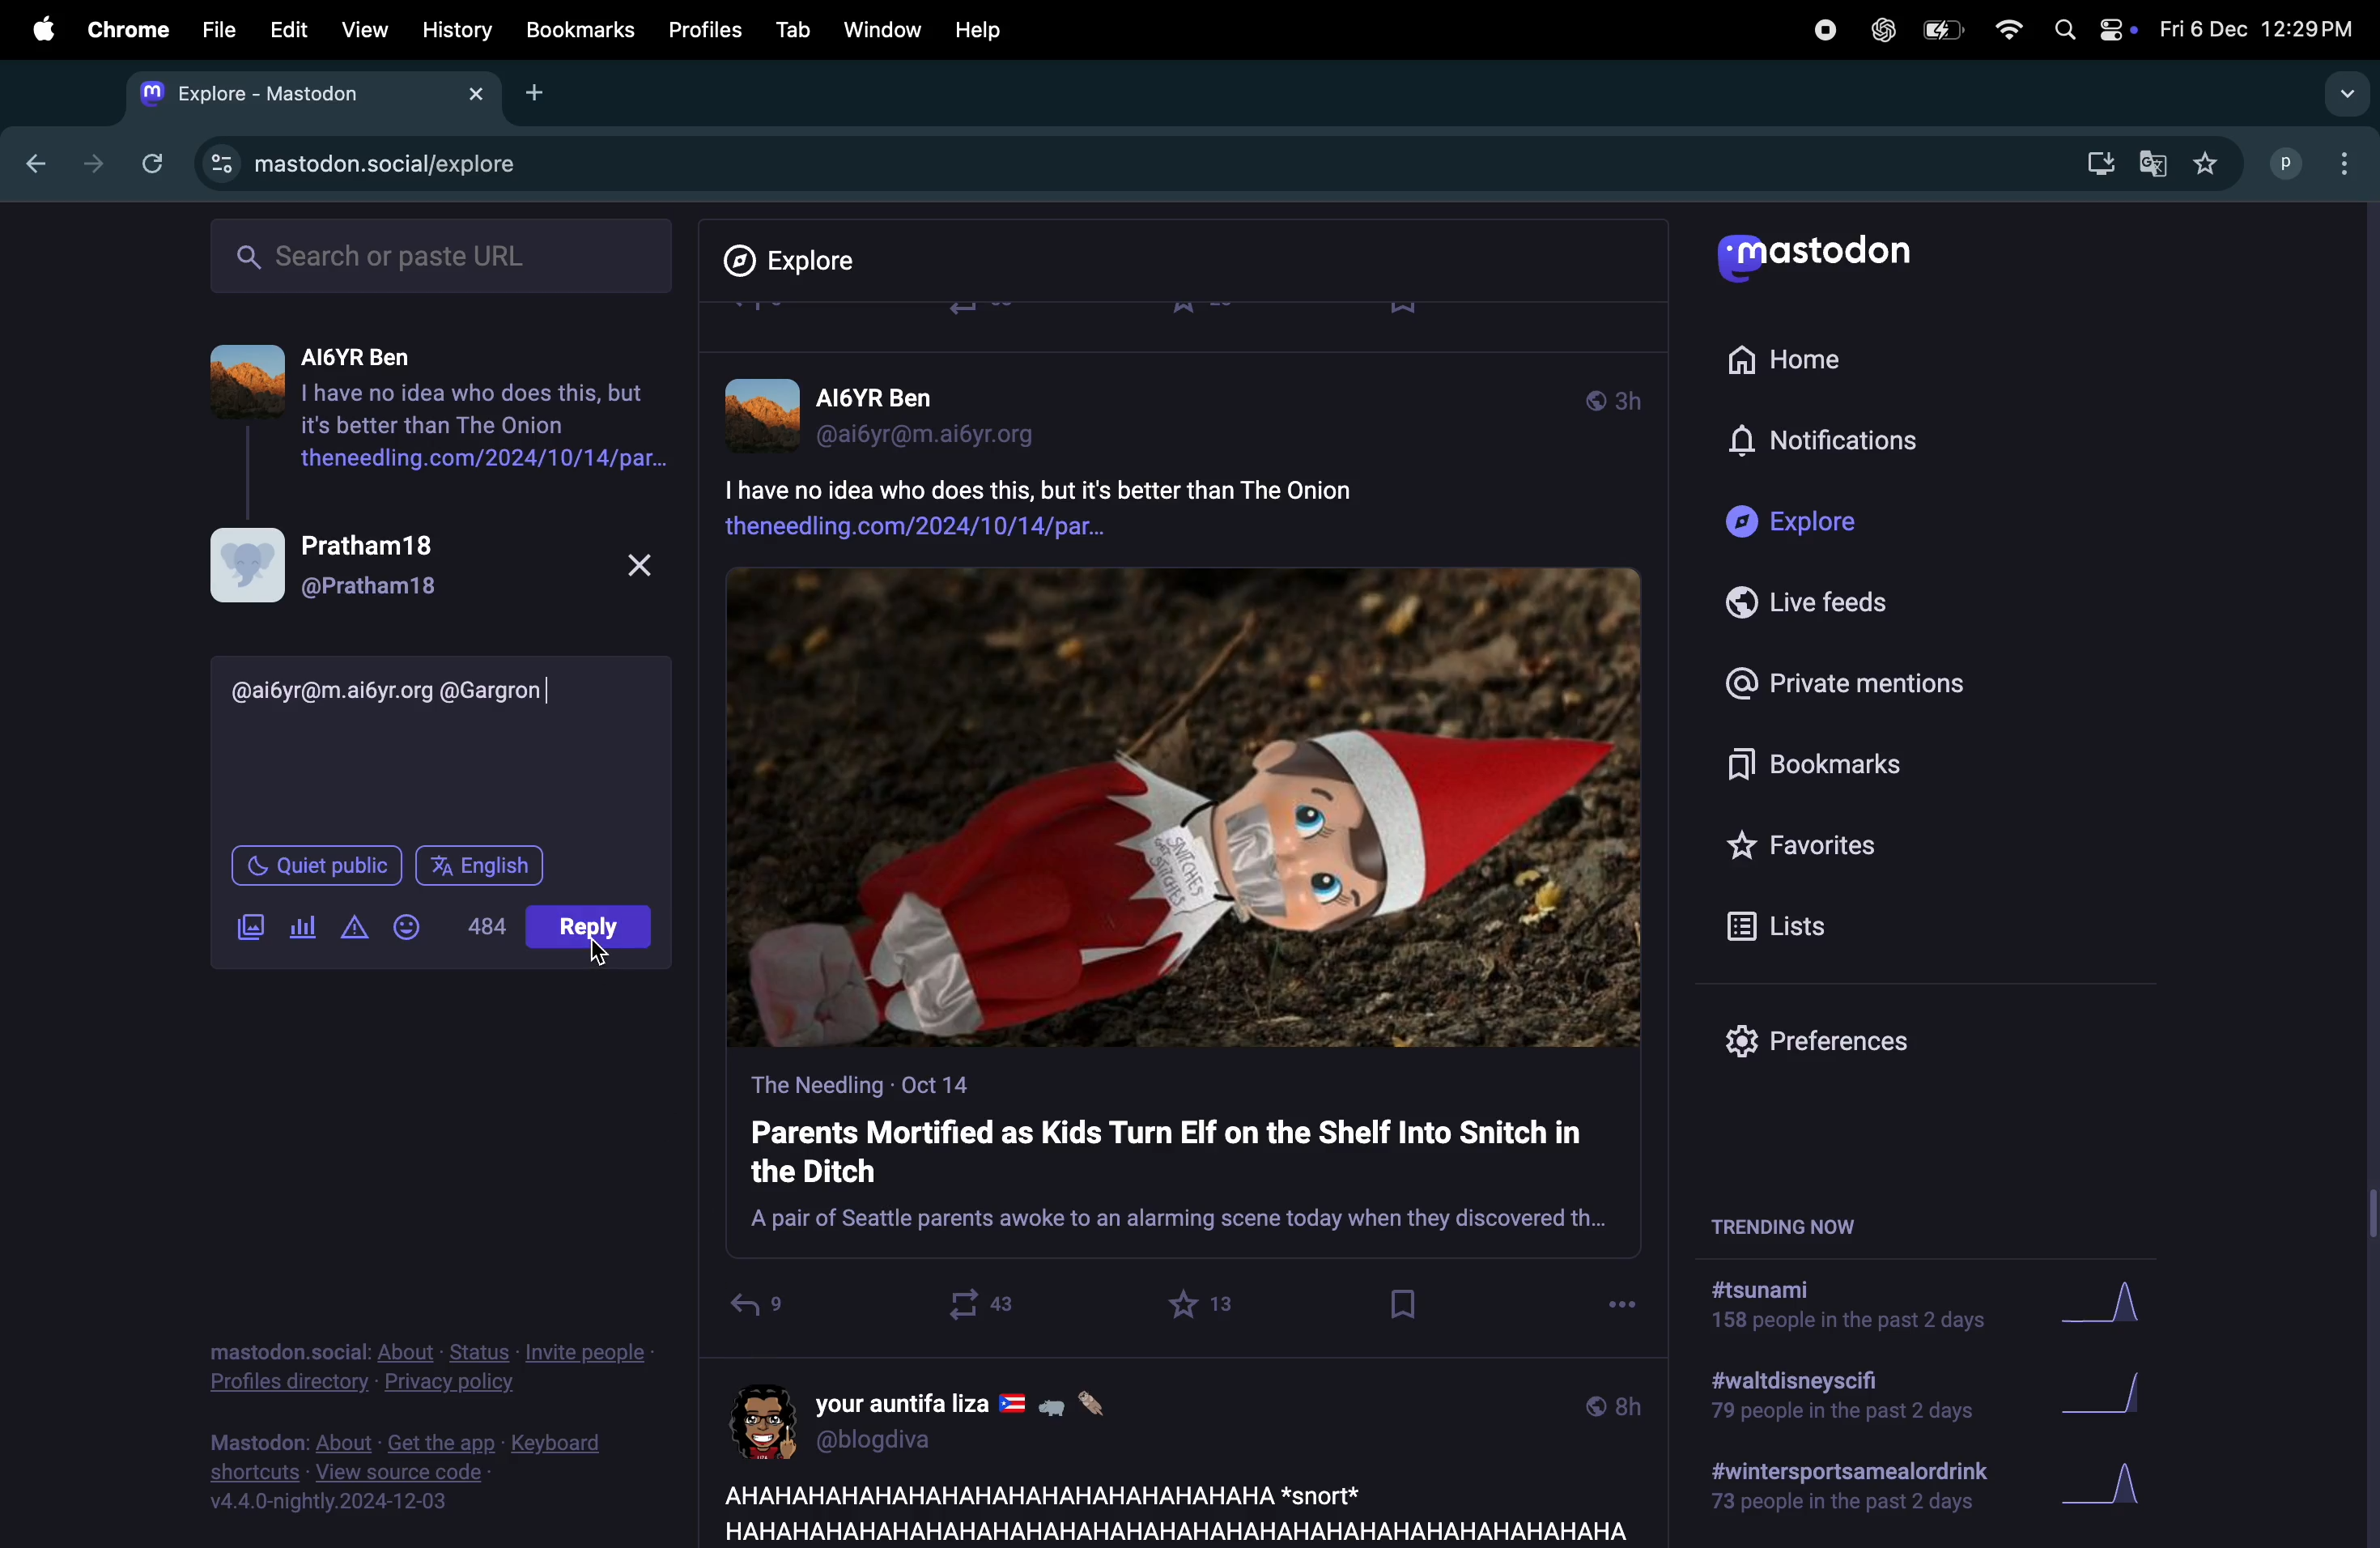 The width and height of the screenshot is (2380, 1548). I want to click on user profile, so click(2317, 161).